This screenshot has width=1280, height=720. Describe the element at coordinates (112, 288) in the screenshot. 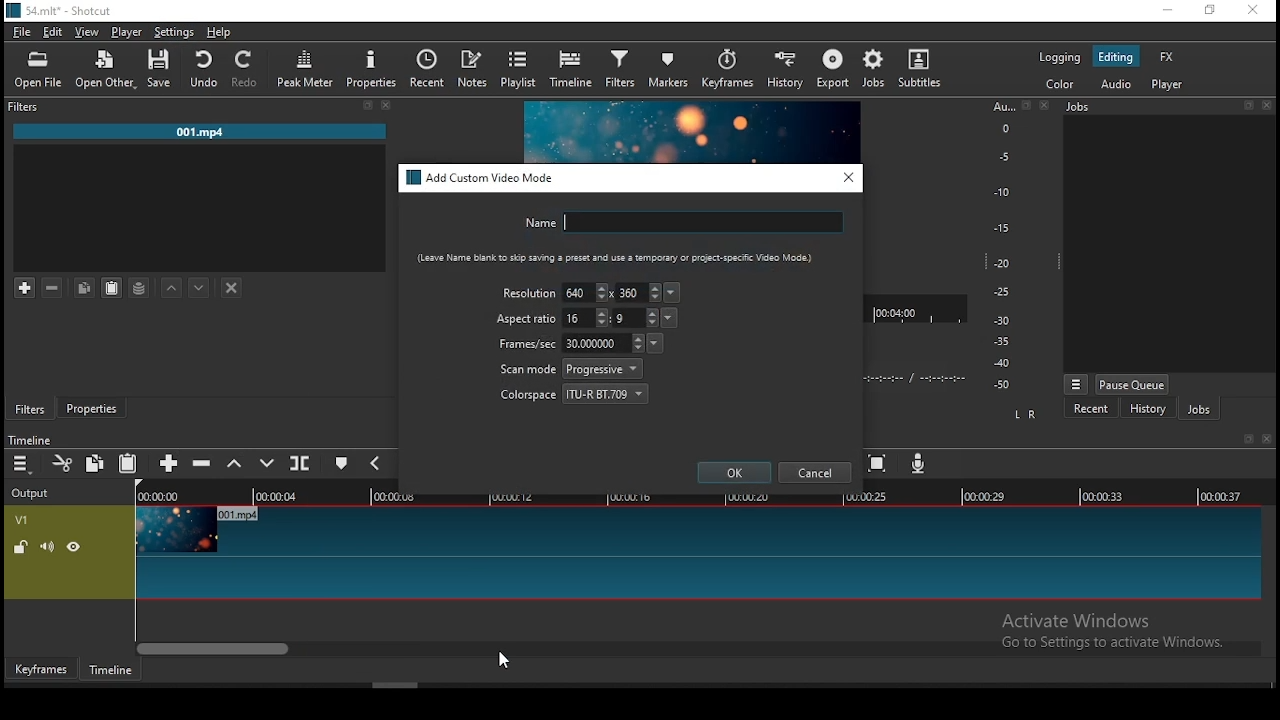

I see `paste` at that location.